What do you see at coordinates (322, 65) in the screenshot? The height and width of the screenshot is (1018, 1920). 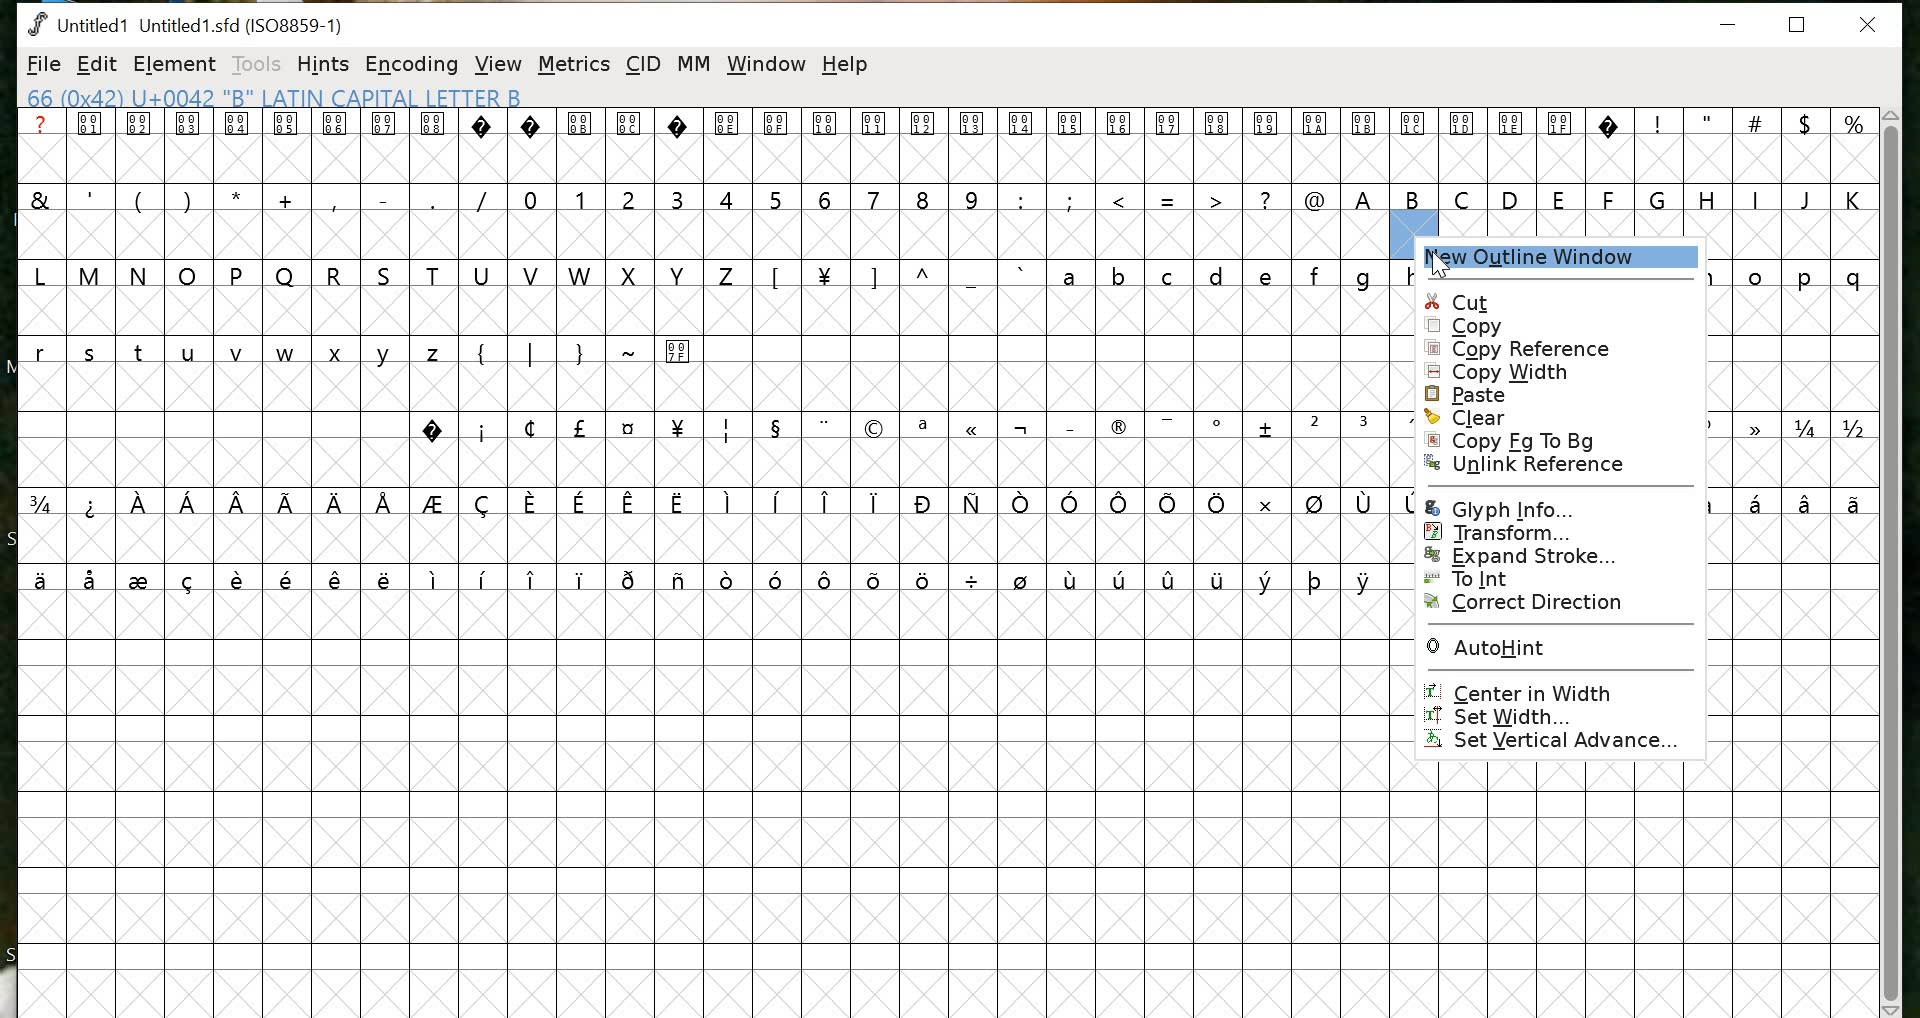 I see `HINTS` at bounding box center [322, 65].